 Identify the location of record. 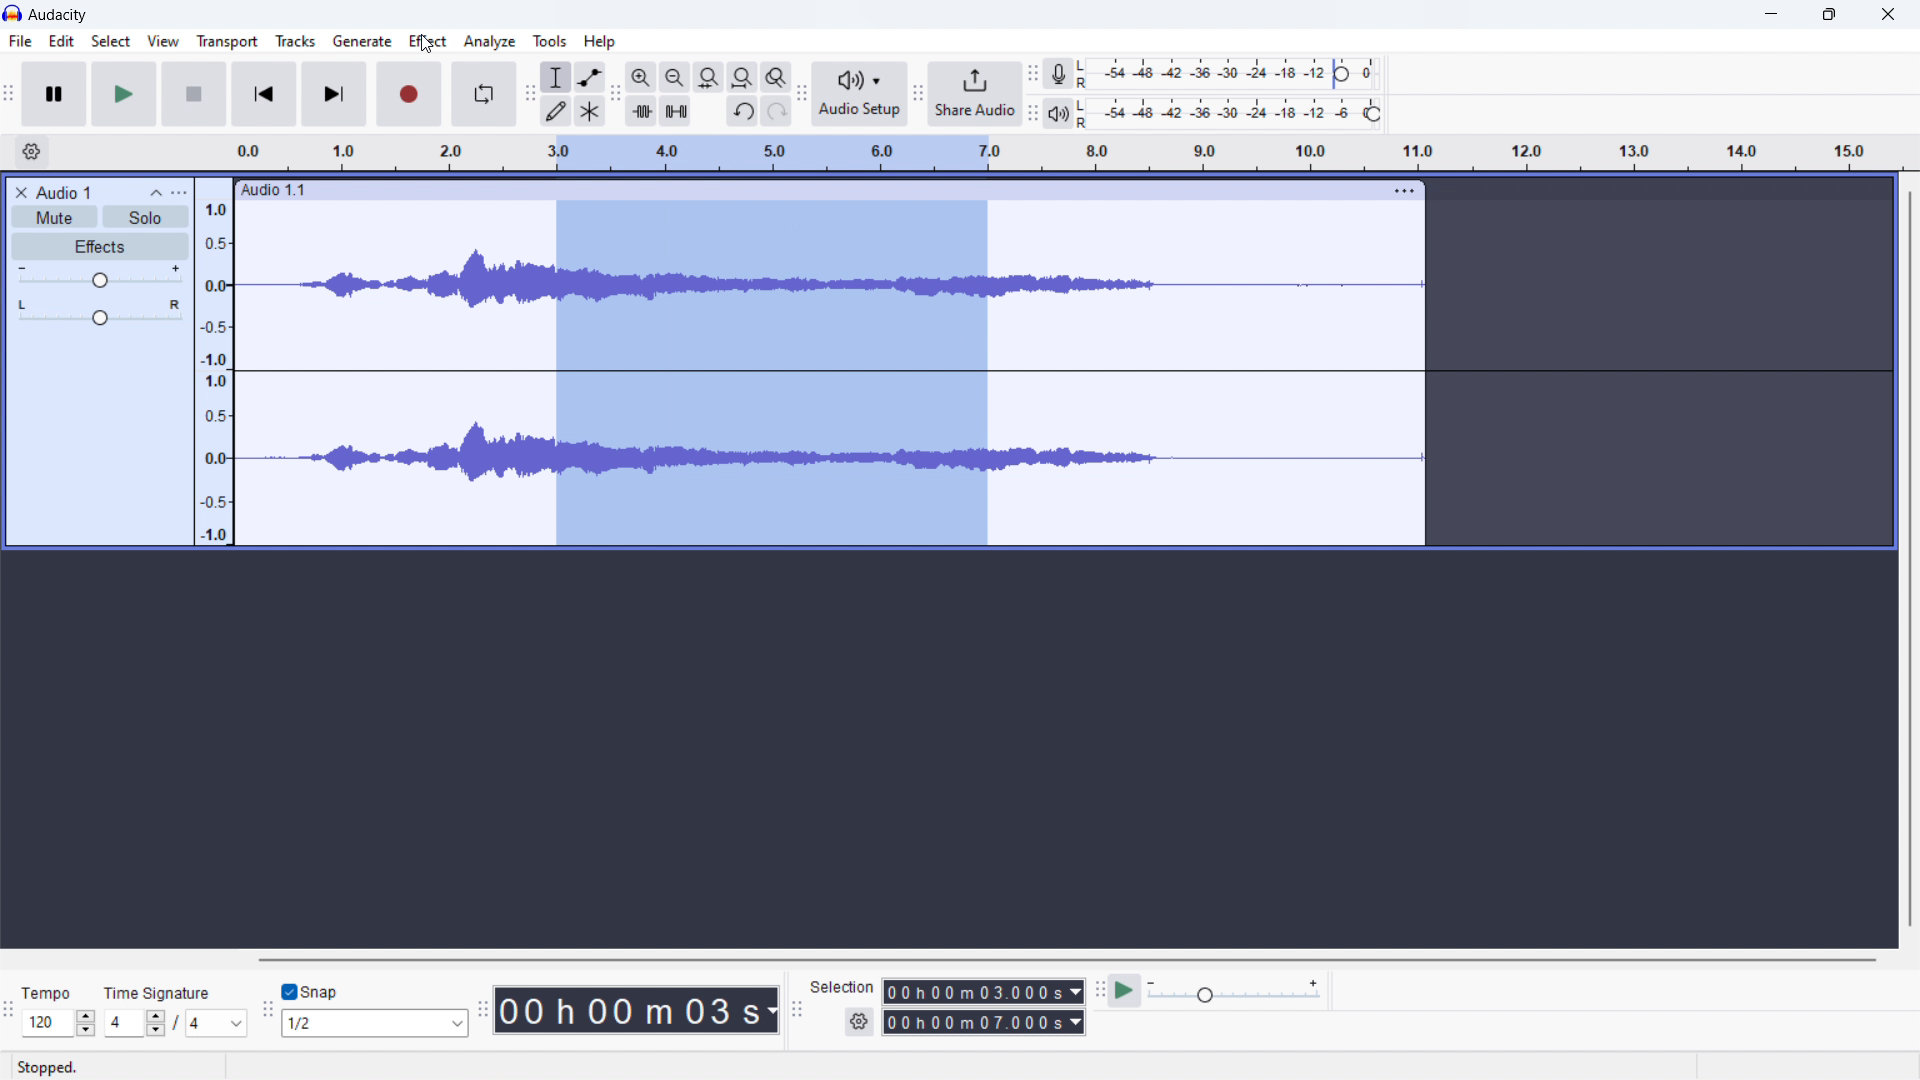
(407, 95).